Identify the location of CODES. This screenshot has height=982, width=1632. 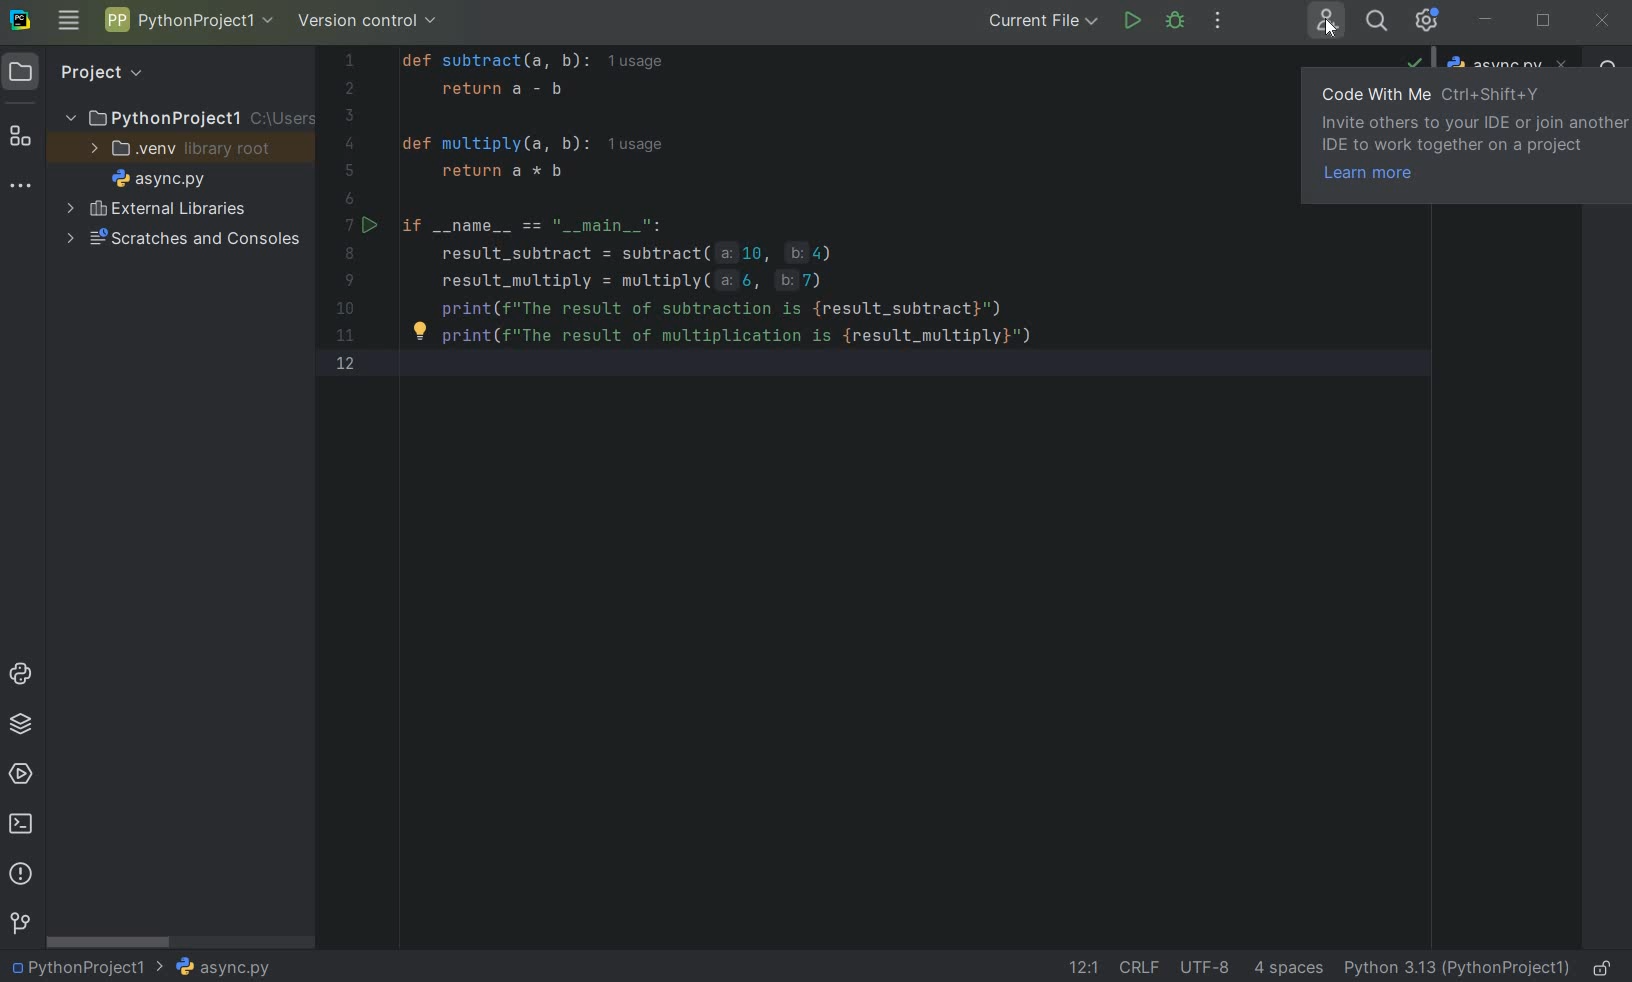
(763, 231).